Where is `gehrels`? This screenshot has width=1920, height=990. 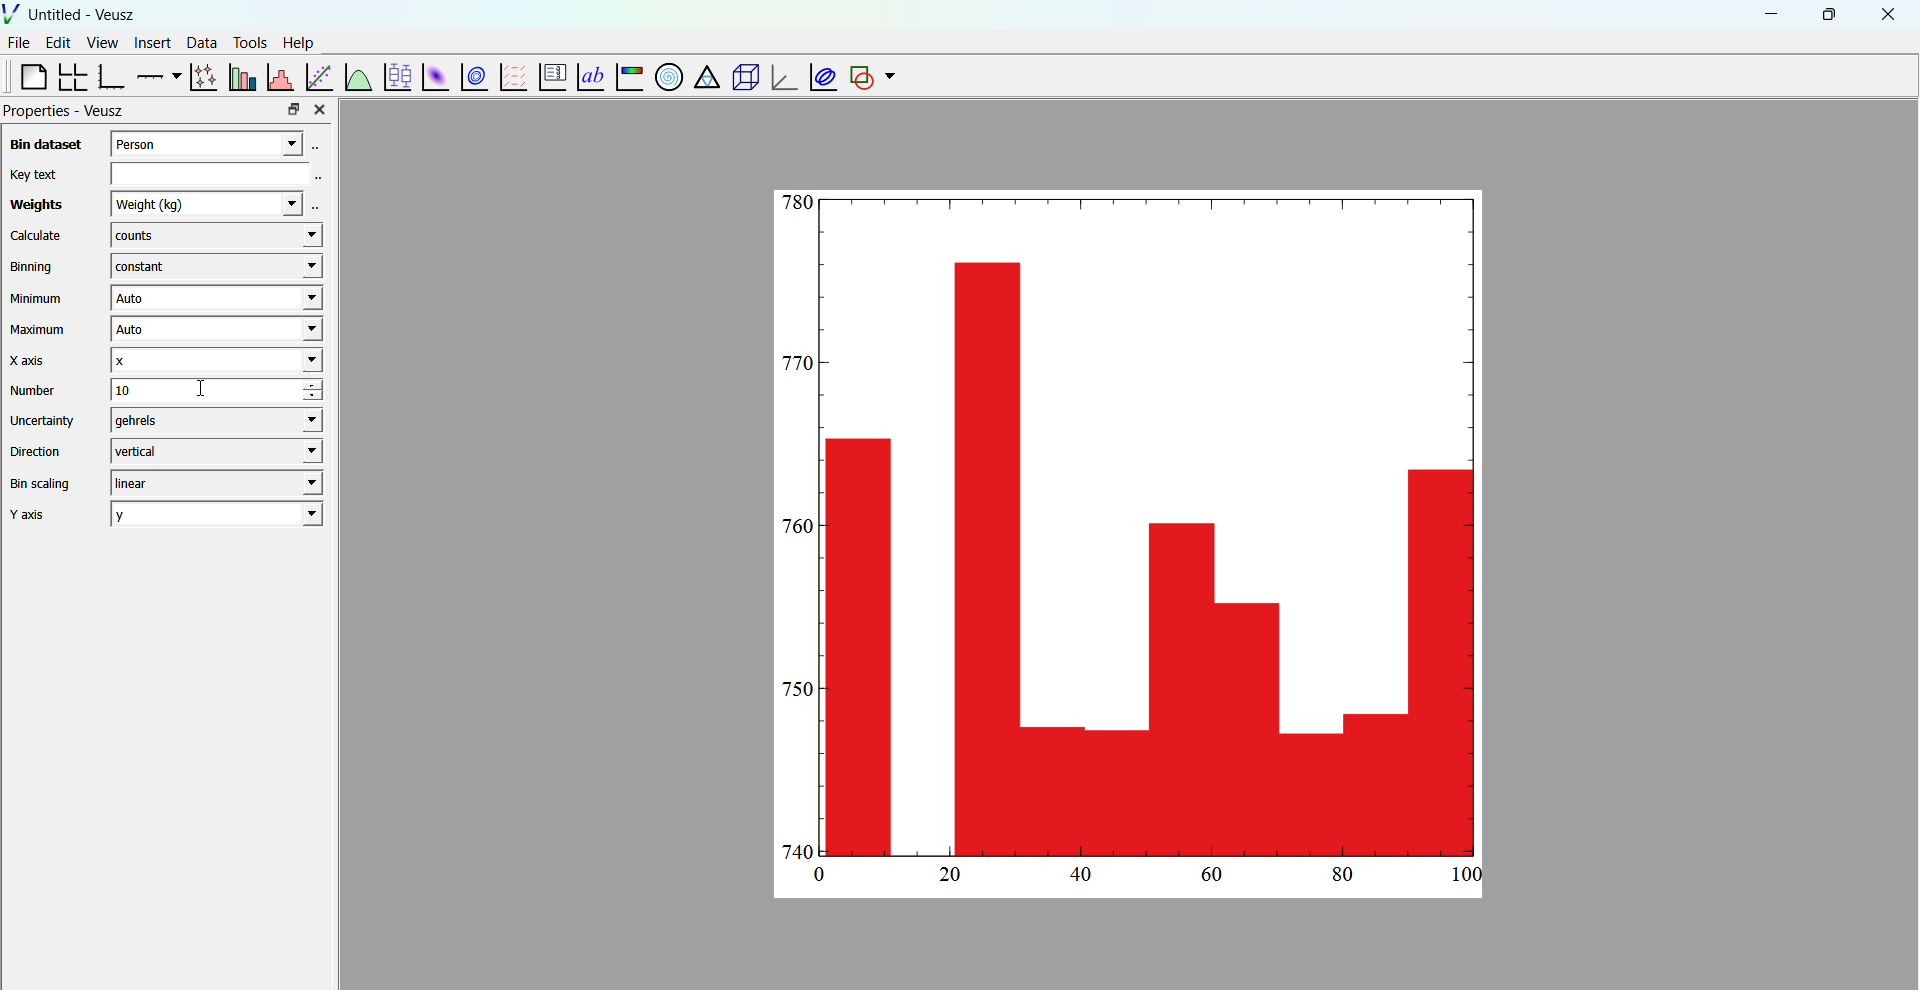
gehrels is located at coordinates (212, 421).